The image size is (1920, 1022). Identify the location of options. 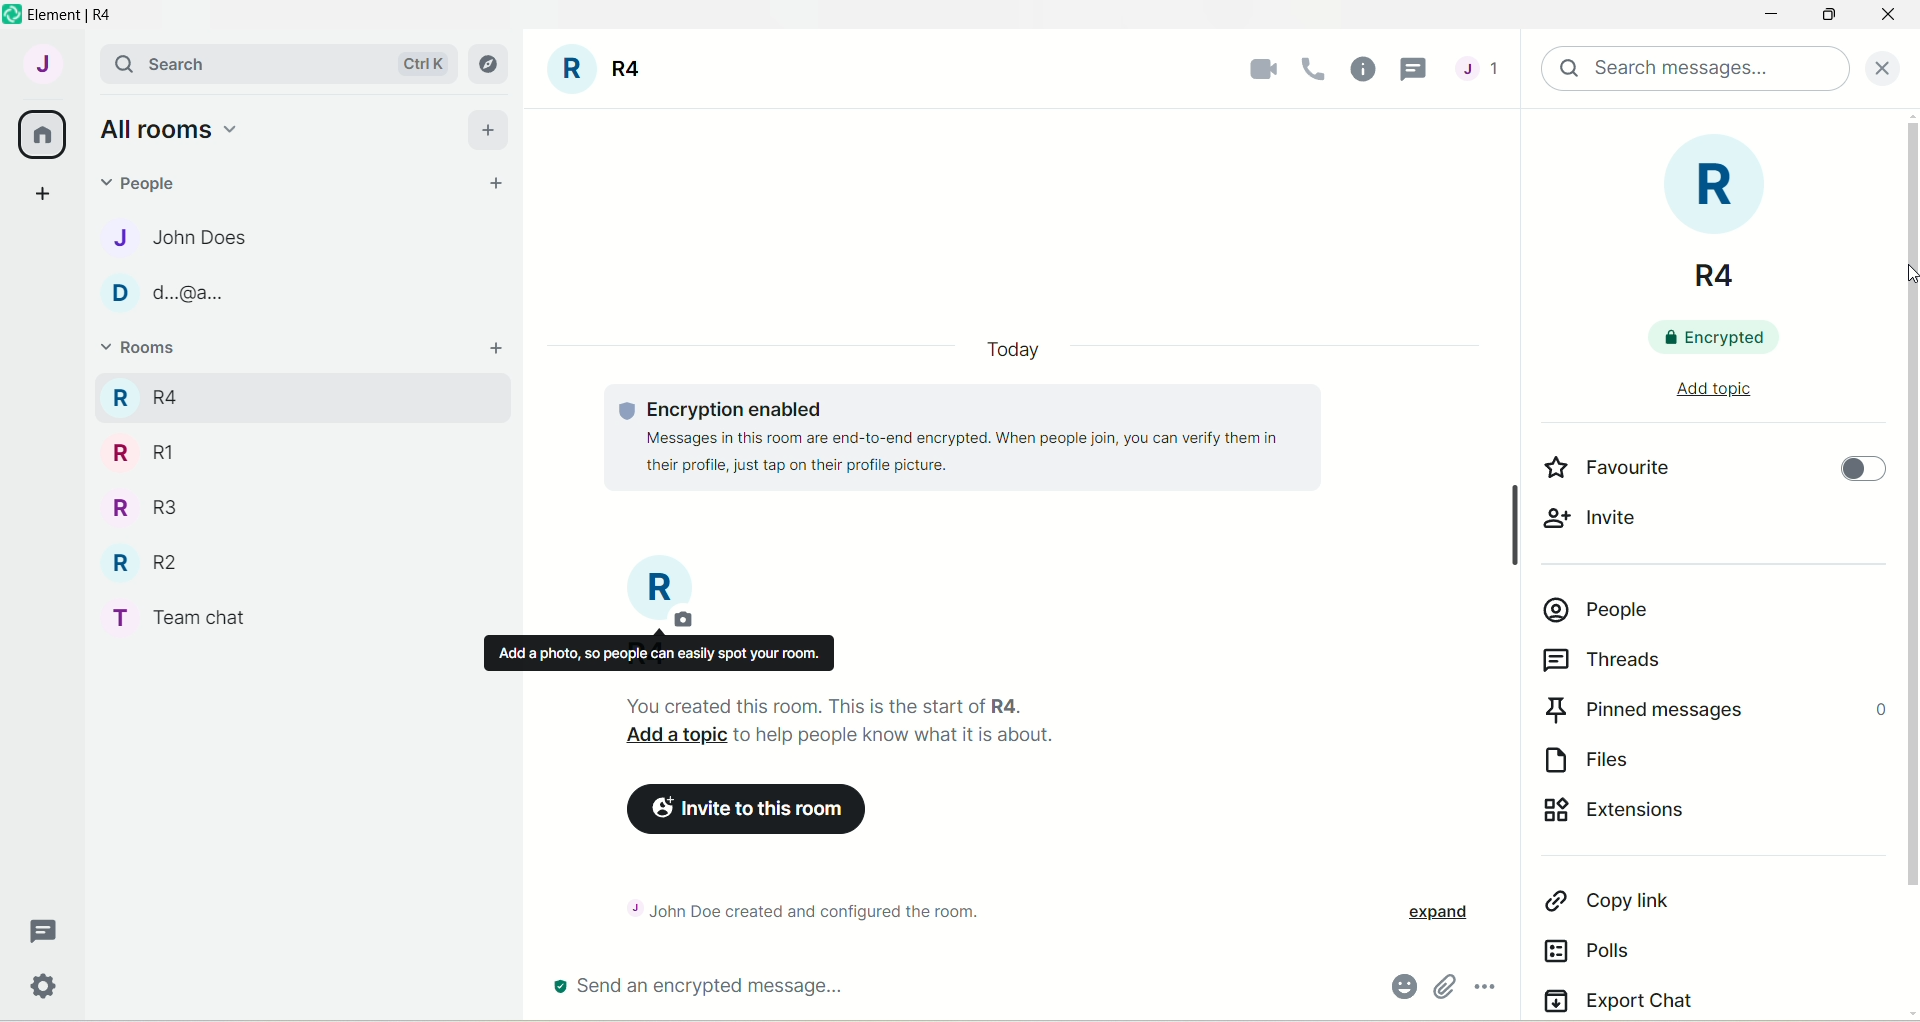
(1488, 989).